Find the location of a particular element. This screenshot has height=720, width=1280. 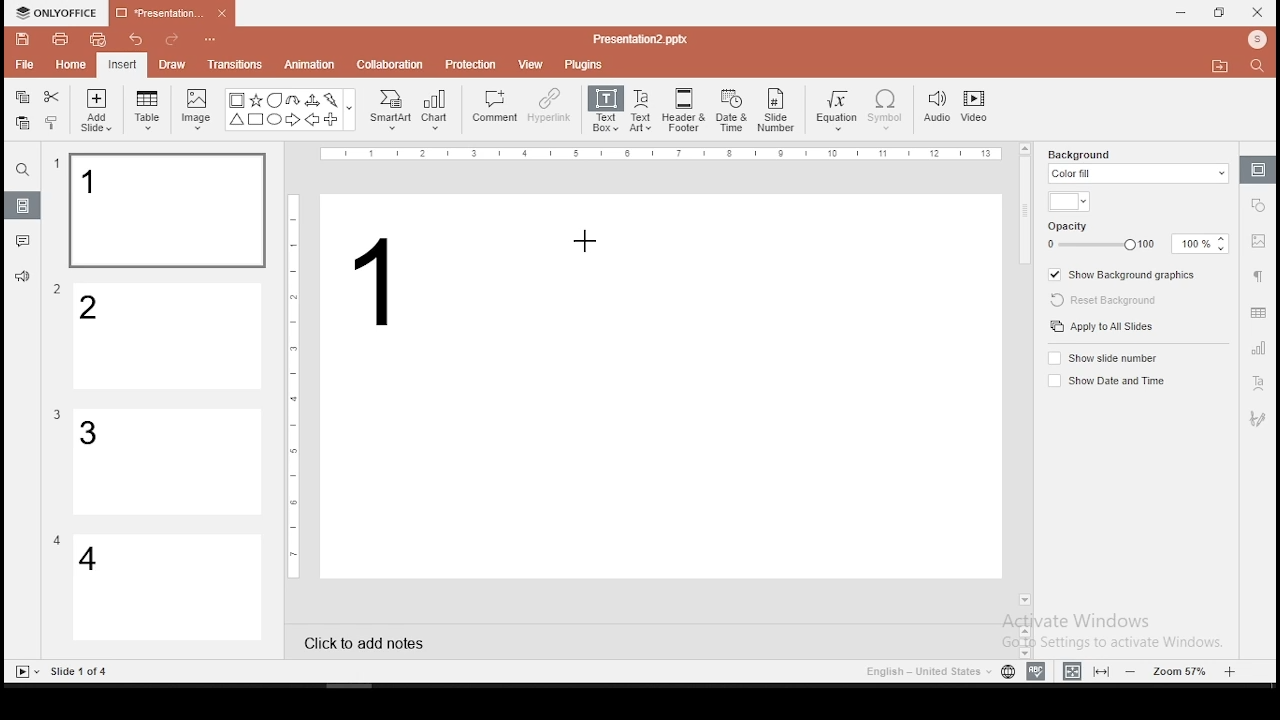

paste is located at coordinates (21, 123).